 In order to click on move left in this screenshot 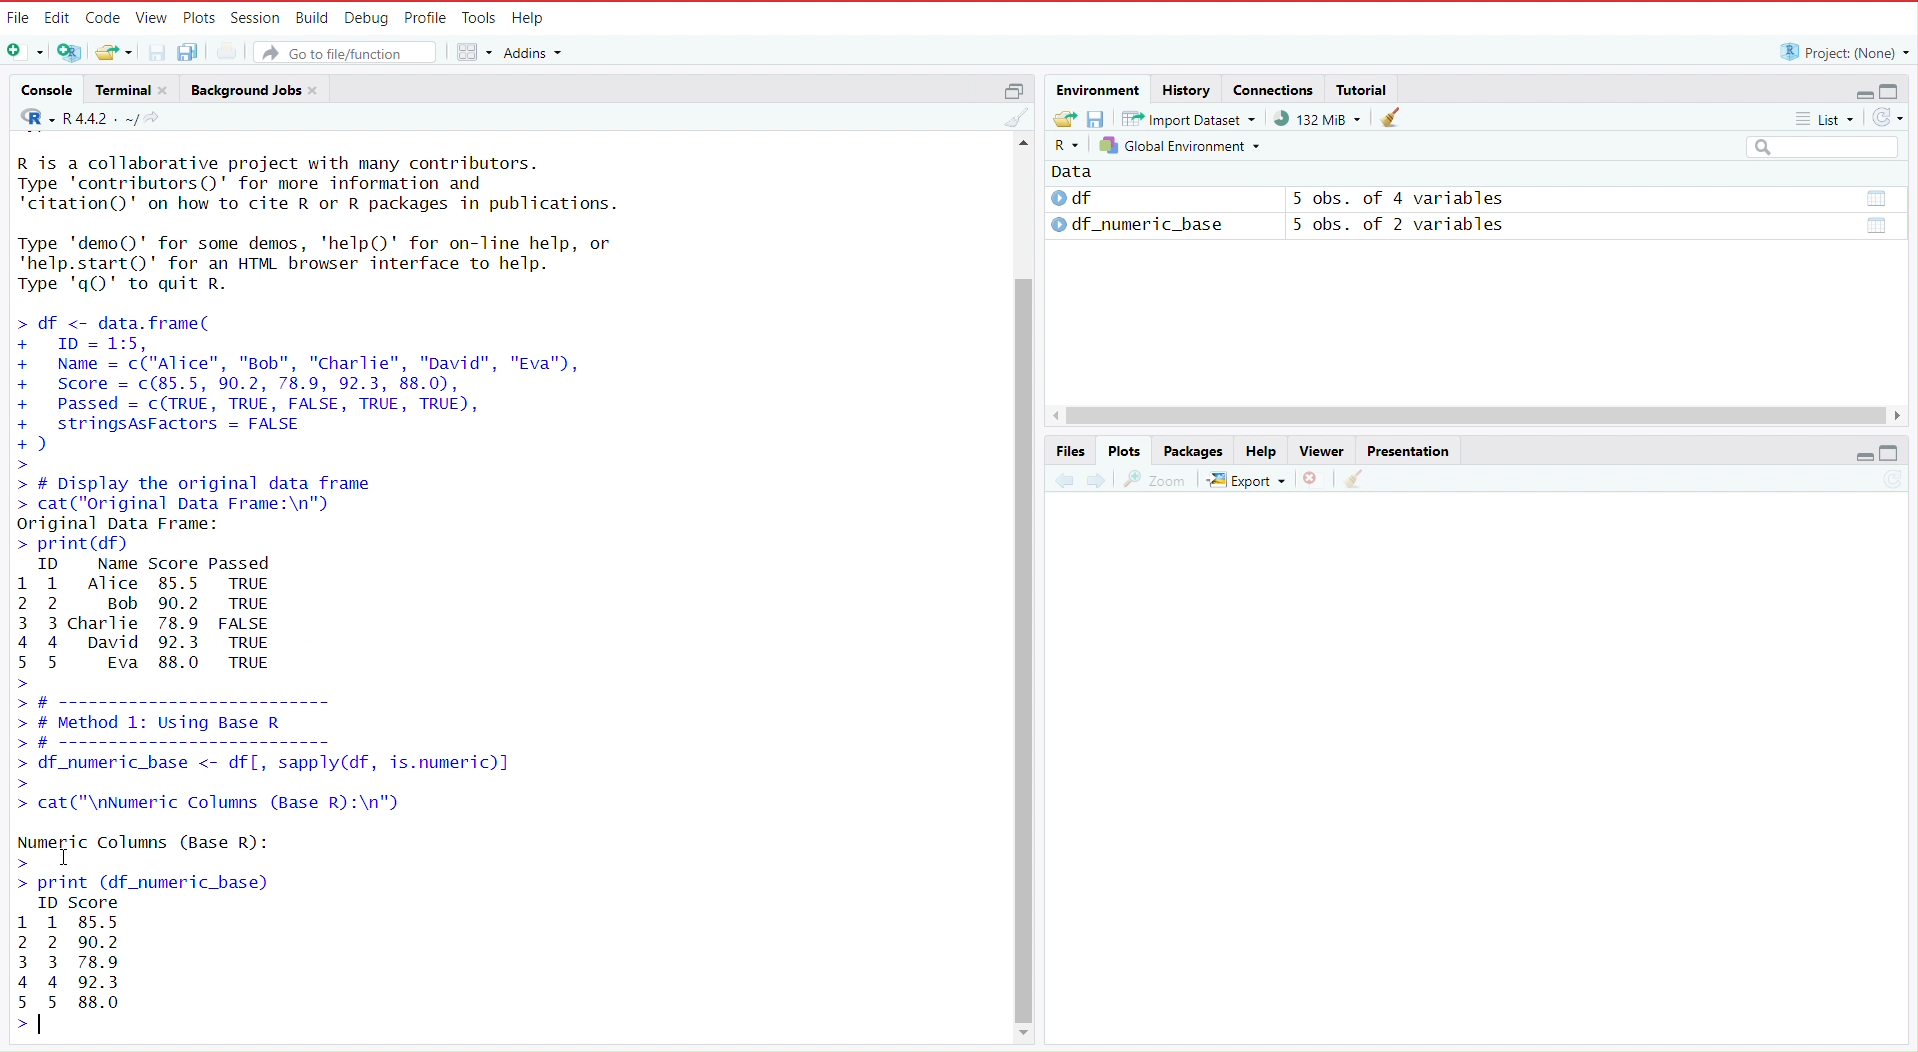, I will do `click(1057, 418)`.